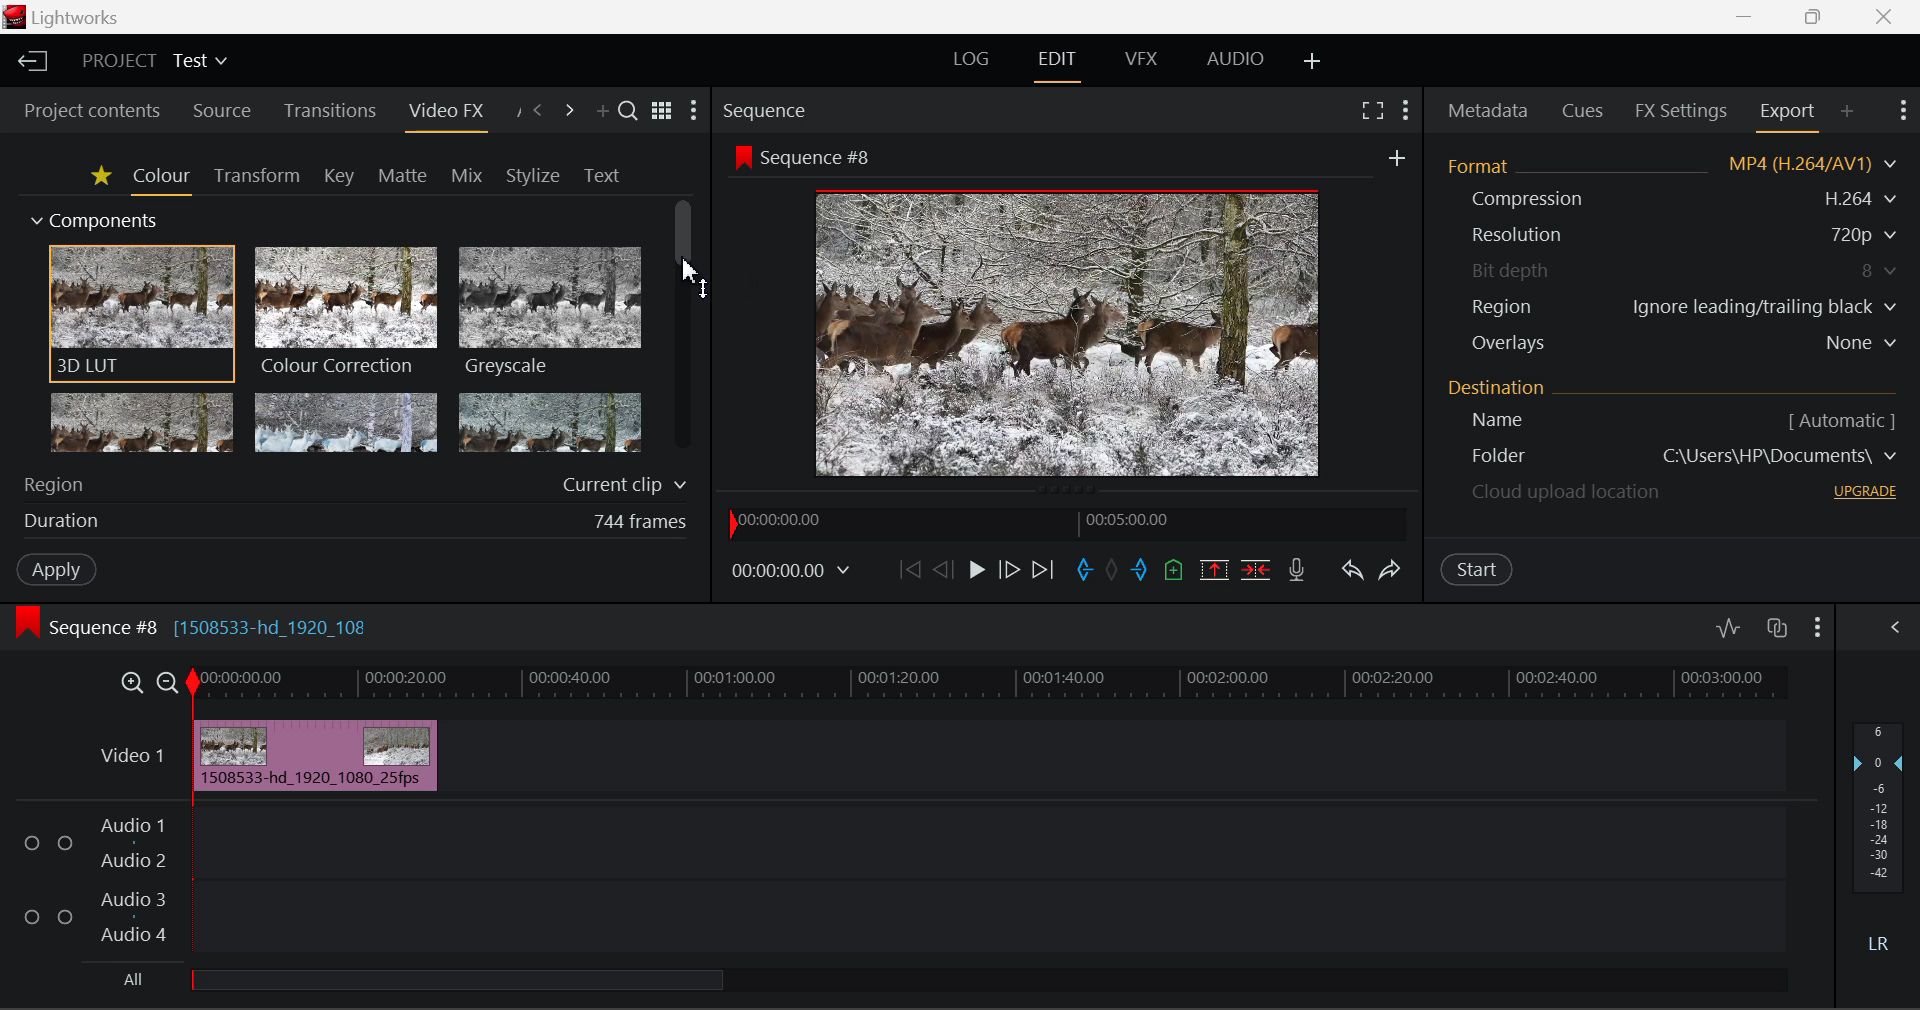 This screenshot has width=1920, height=1010. I want to click on Toggle auto track sync, so click(1777, 628).